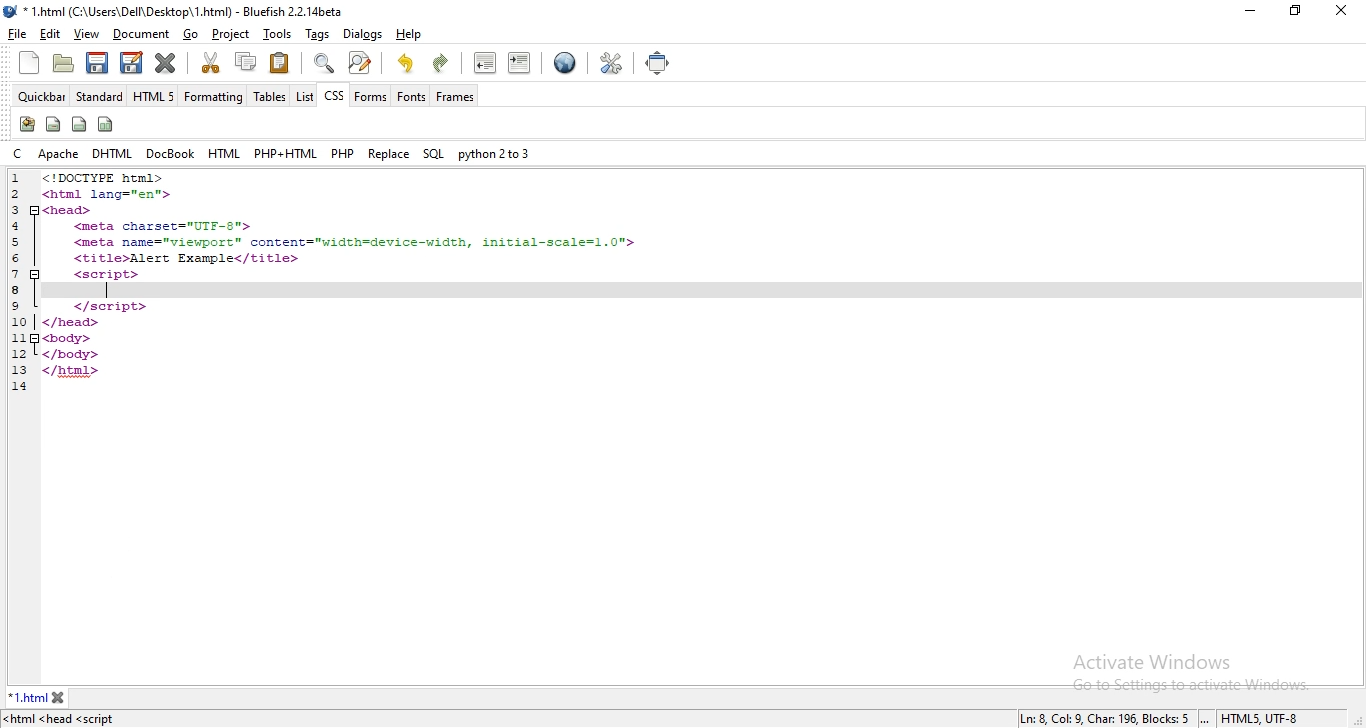  Describe the element at coordinates (69, 353) in the screenshot. I see `</body>` at that location.